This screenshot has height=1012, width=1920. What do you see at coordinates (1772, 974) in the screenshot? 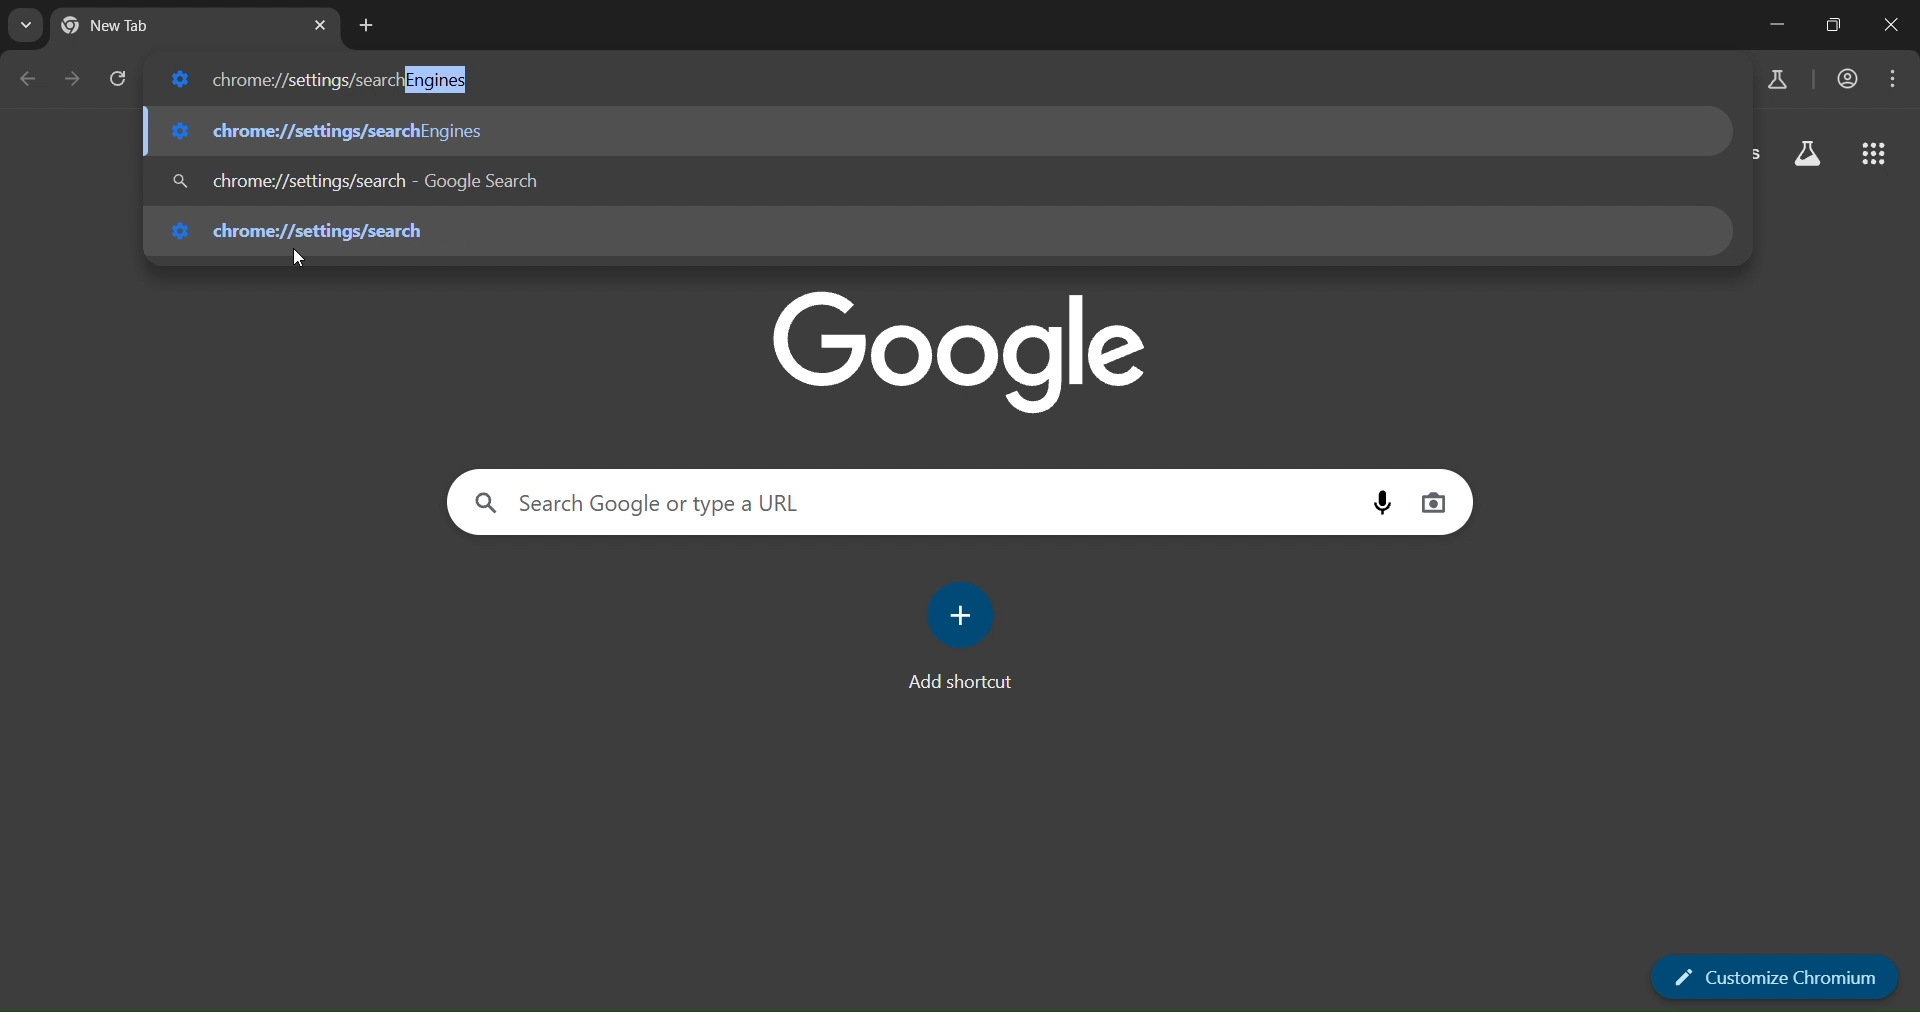
I see `customize chromium` at bounding box center [1772, 974].